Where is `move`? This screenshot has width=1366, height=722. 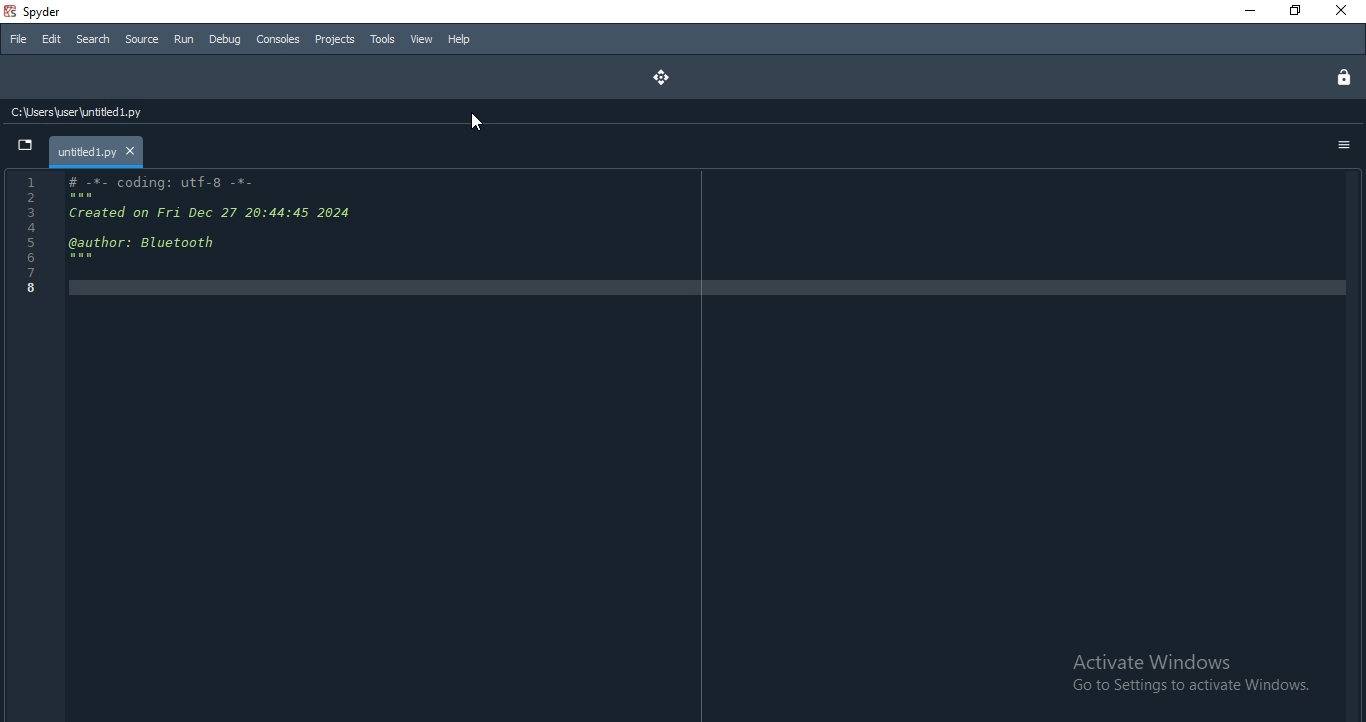
move is located at coordinates (658, 75).